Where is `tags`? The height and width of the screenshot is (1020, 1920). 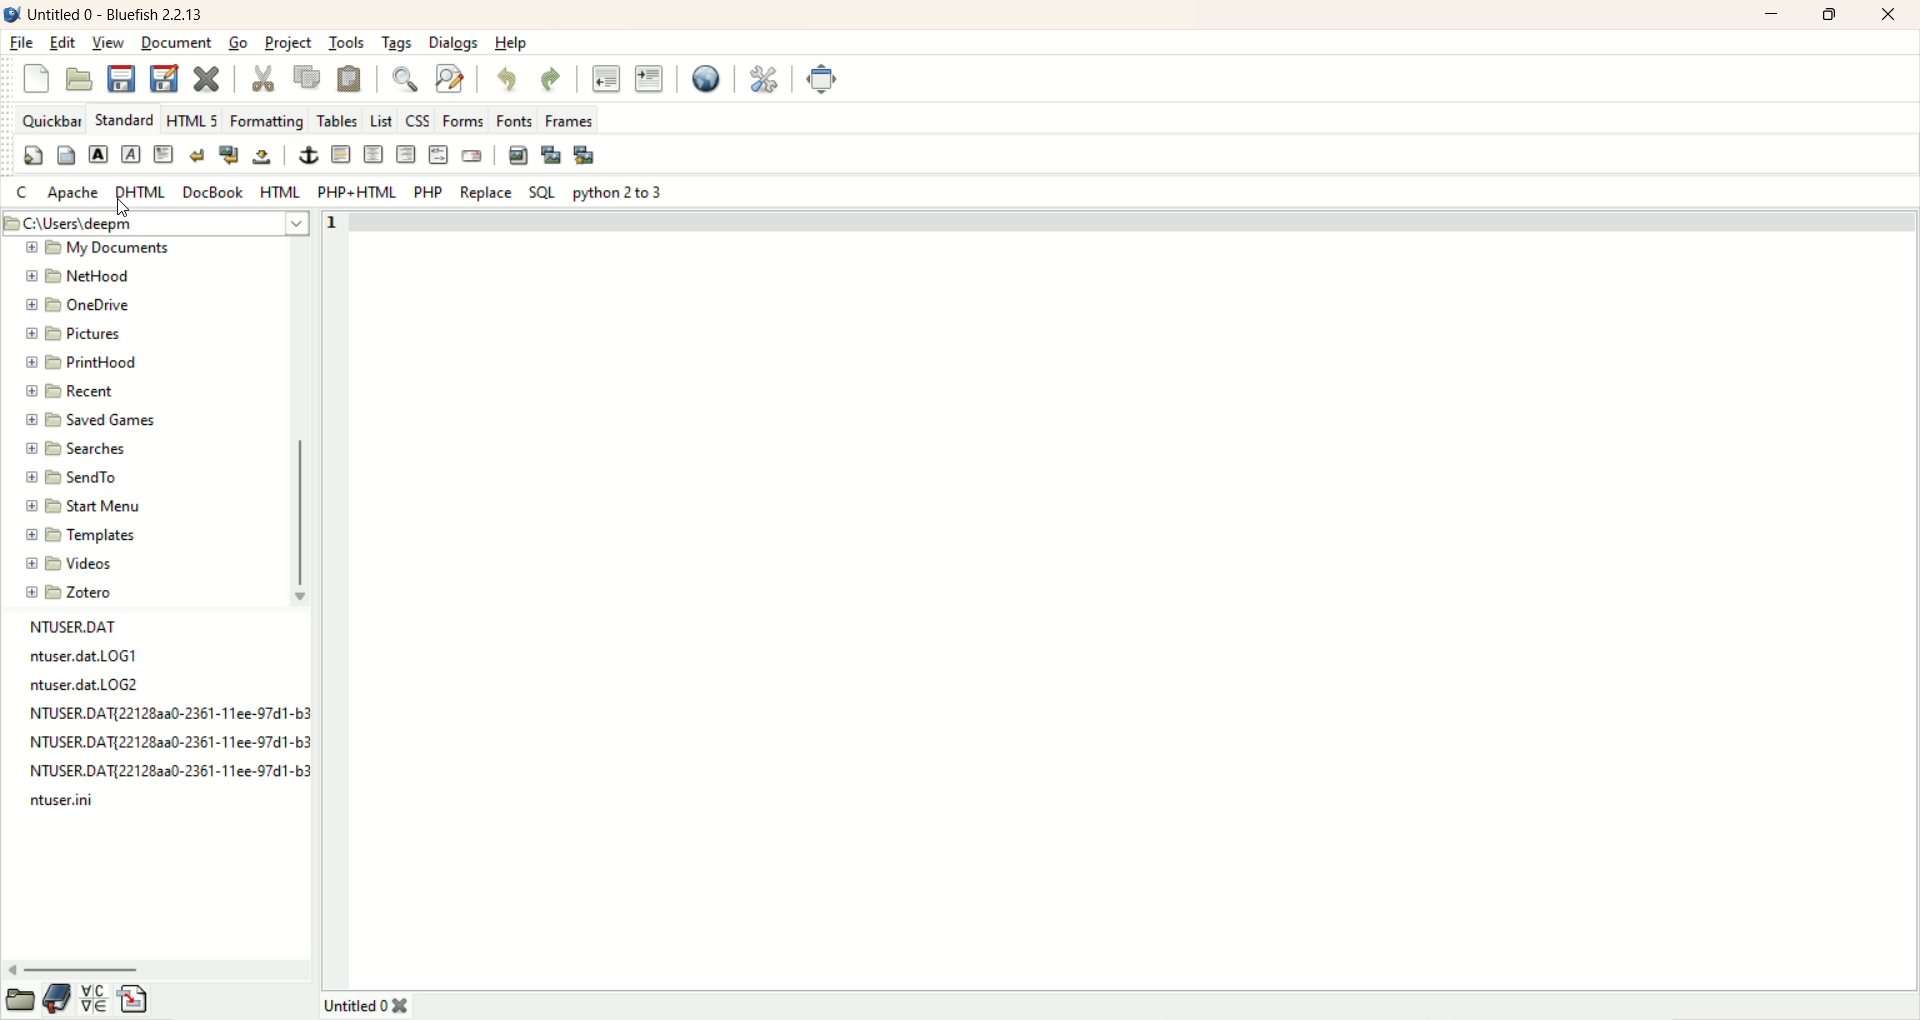 tags is located at coordinates (399, 42).